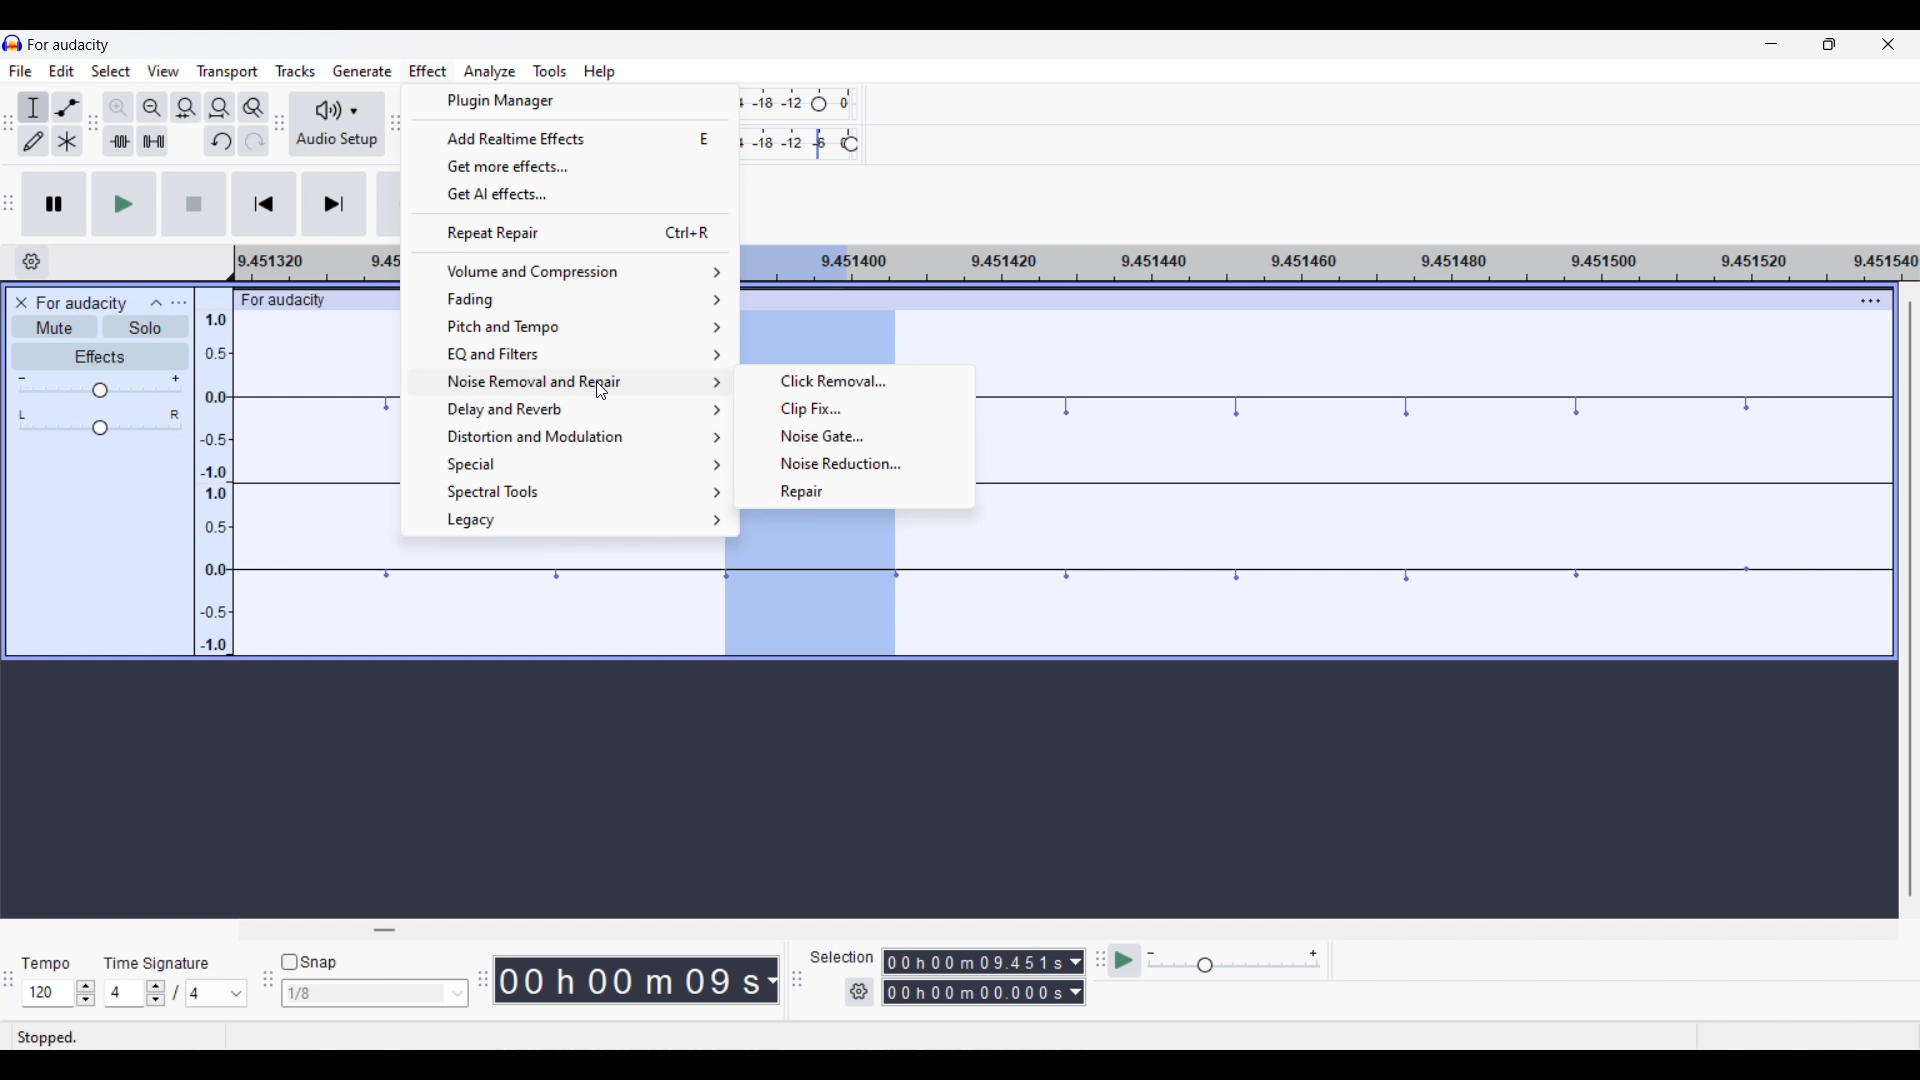 Image resolution: width=1920 pixels, height=1080 pixels. Describe the element at coordinates (1075, 977) in the screenshot. I see `Selection measurement` at that location.